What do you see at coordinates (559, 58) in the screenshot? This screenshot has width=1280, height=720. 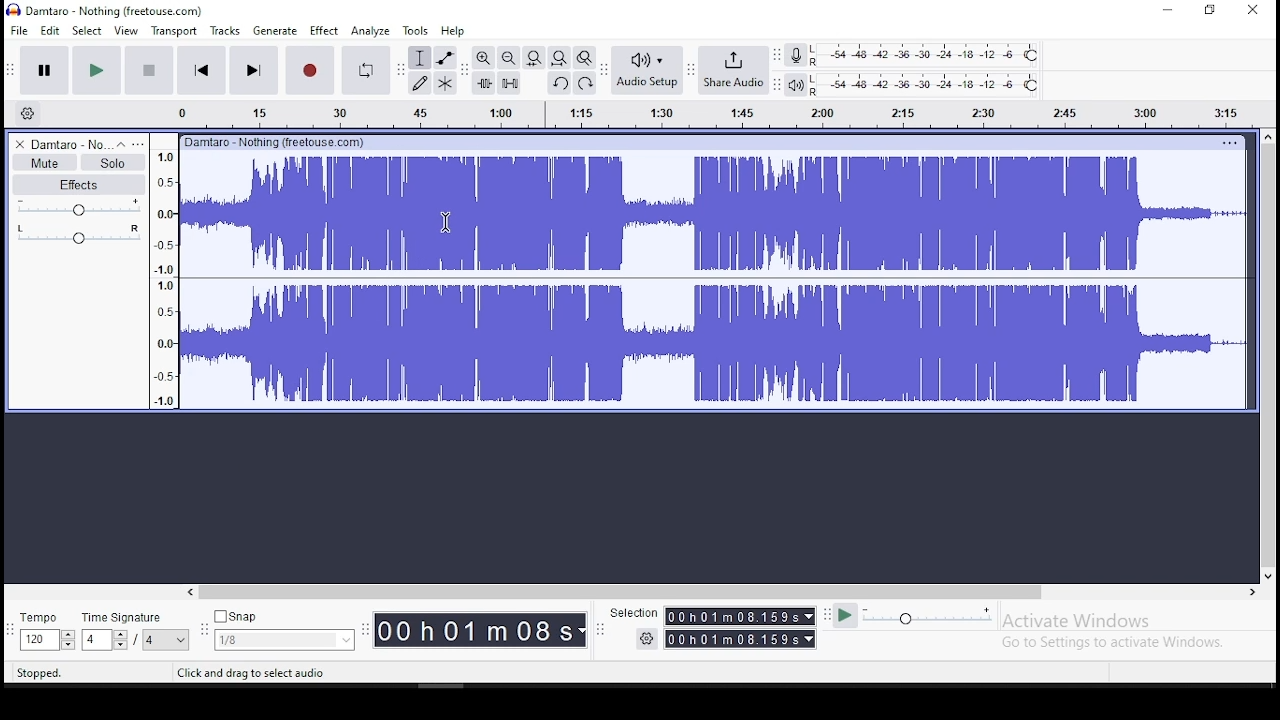 I see `fit project to width` at bounding box center [559, 58].